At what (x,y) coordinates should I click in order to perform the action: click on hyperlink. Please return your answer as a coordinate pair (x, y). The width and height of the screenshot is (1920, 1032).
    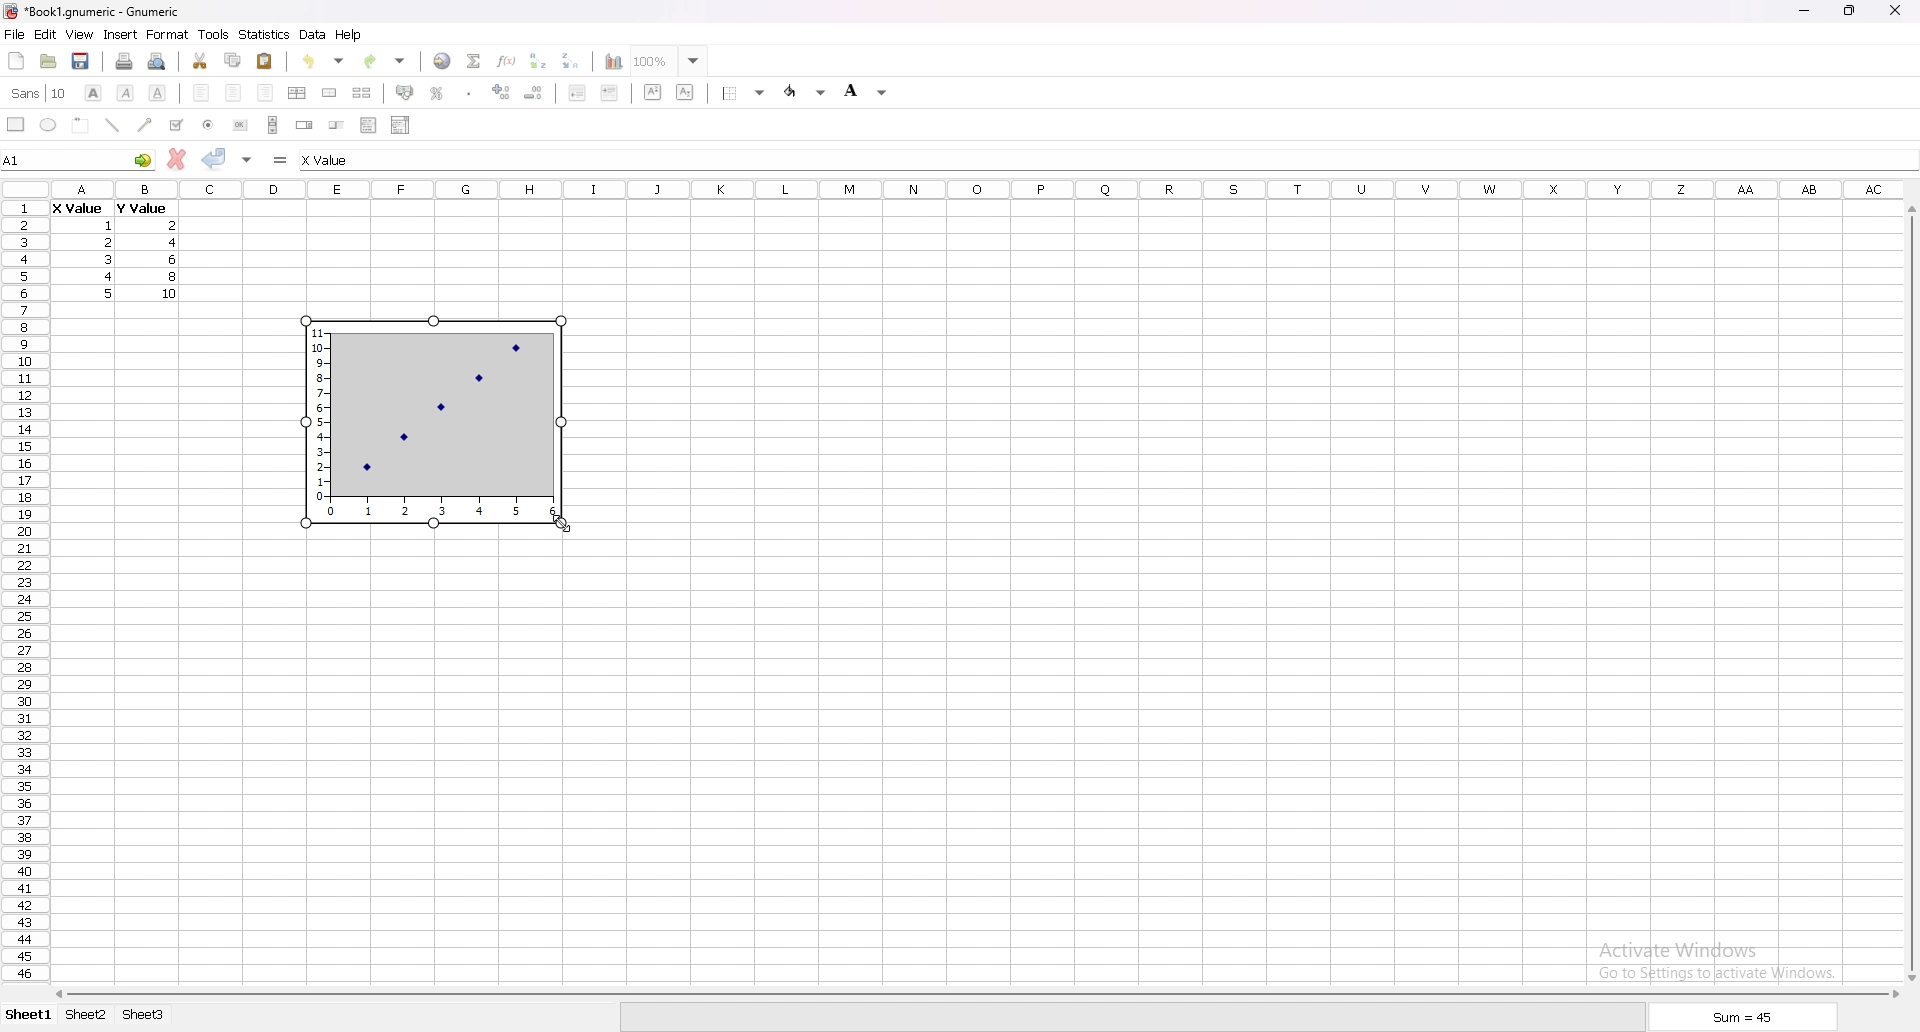
    Looking at the image, I should click on (442, 61).